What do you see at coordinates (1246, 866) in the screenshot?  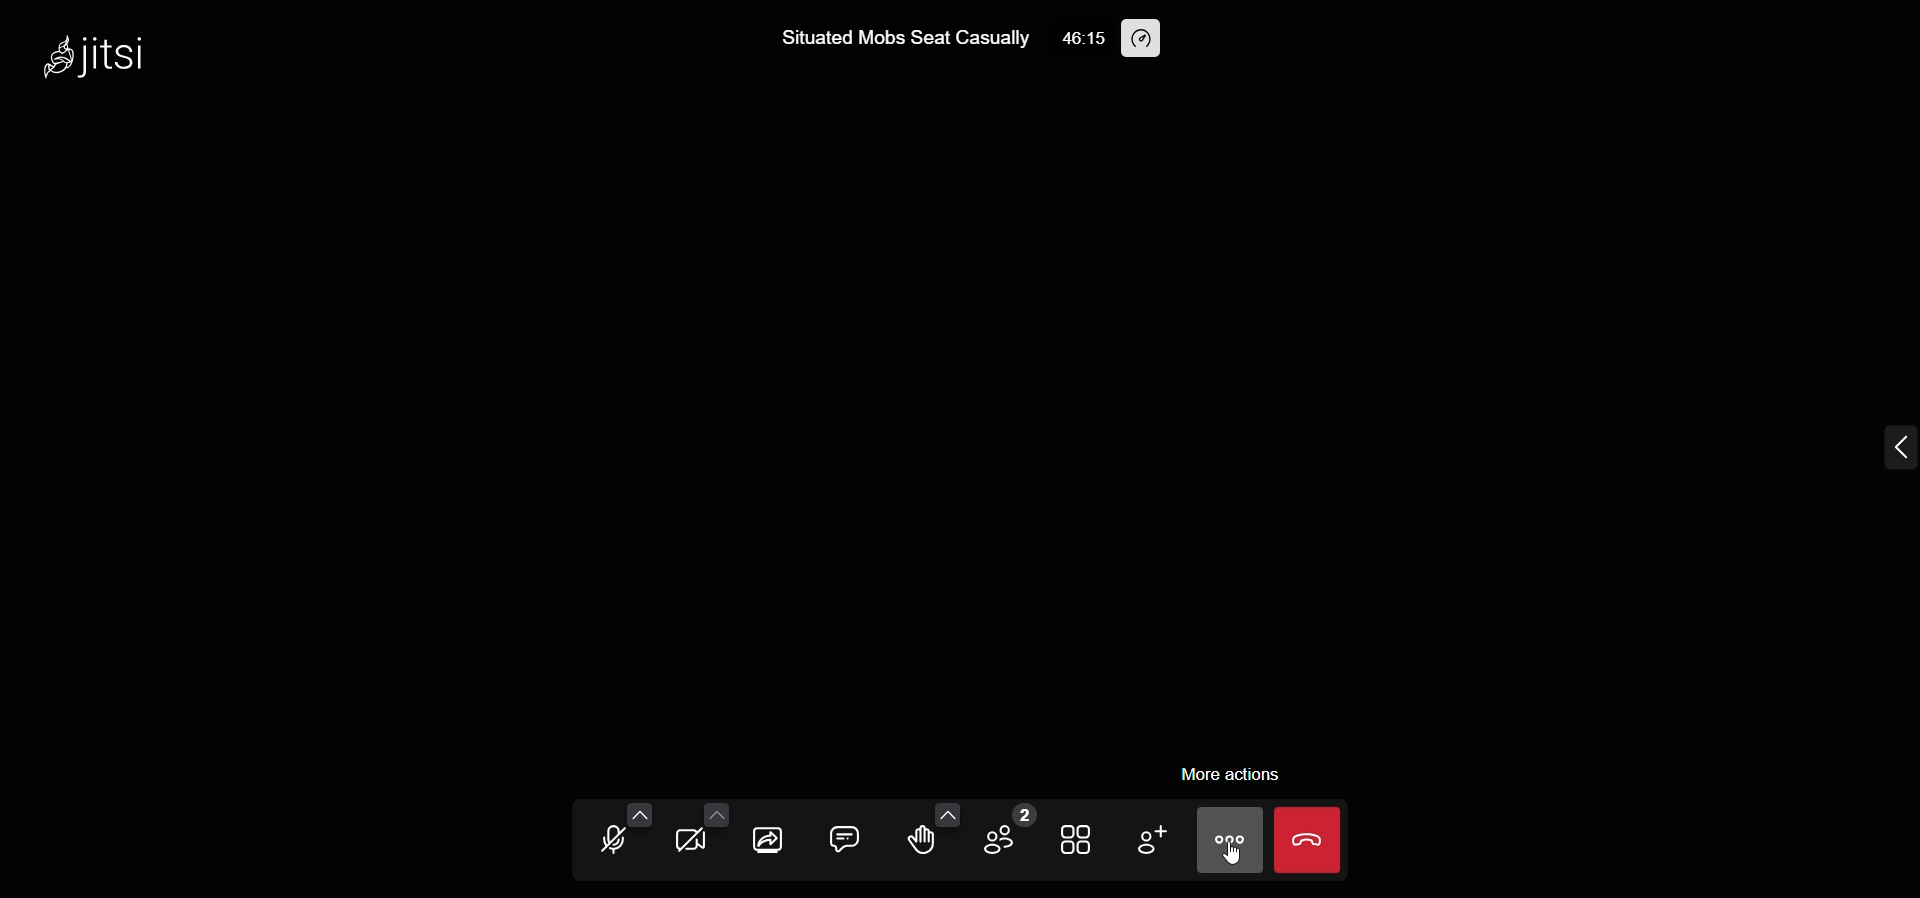 I see `cursor` at bounding box center [1246, 866].